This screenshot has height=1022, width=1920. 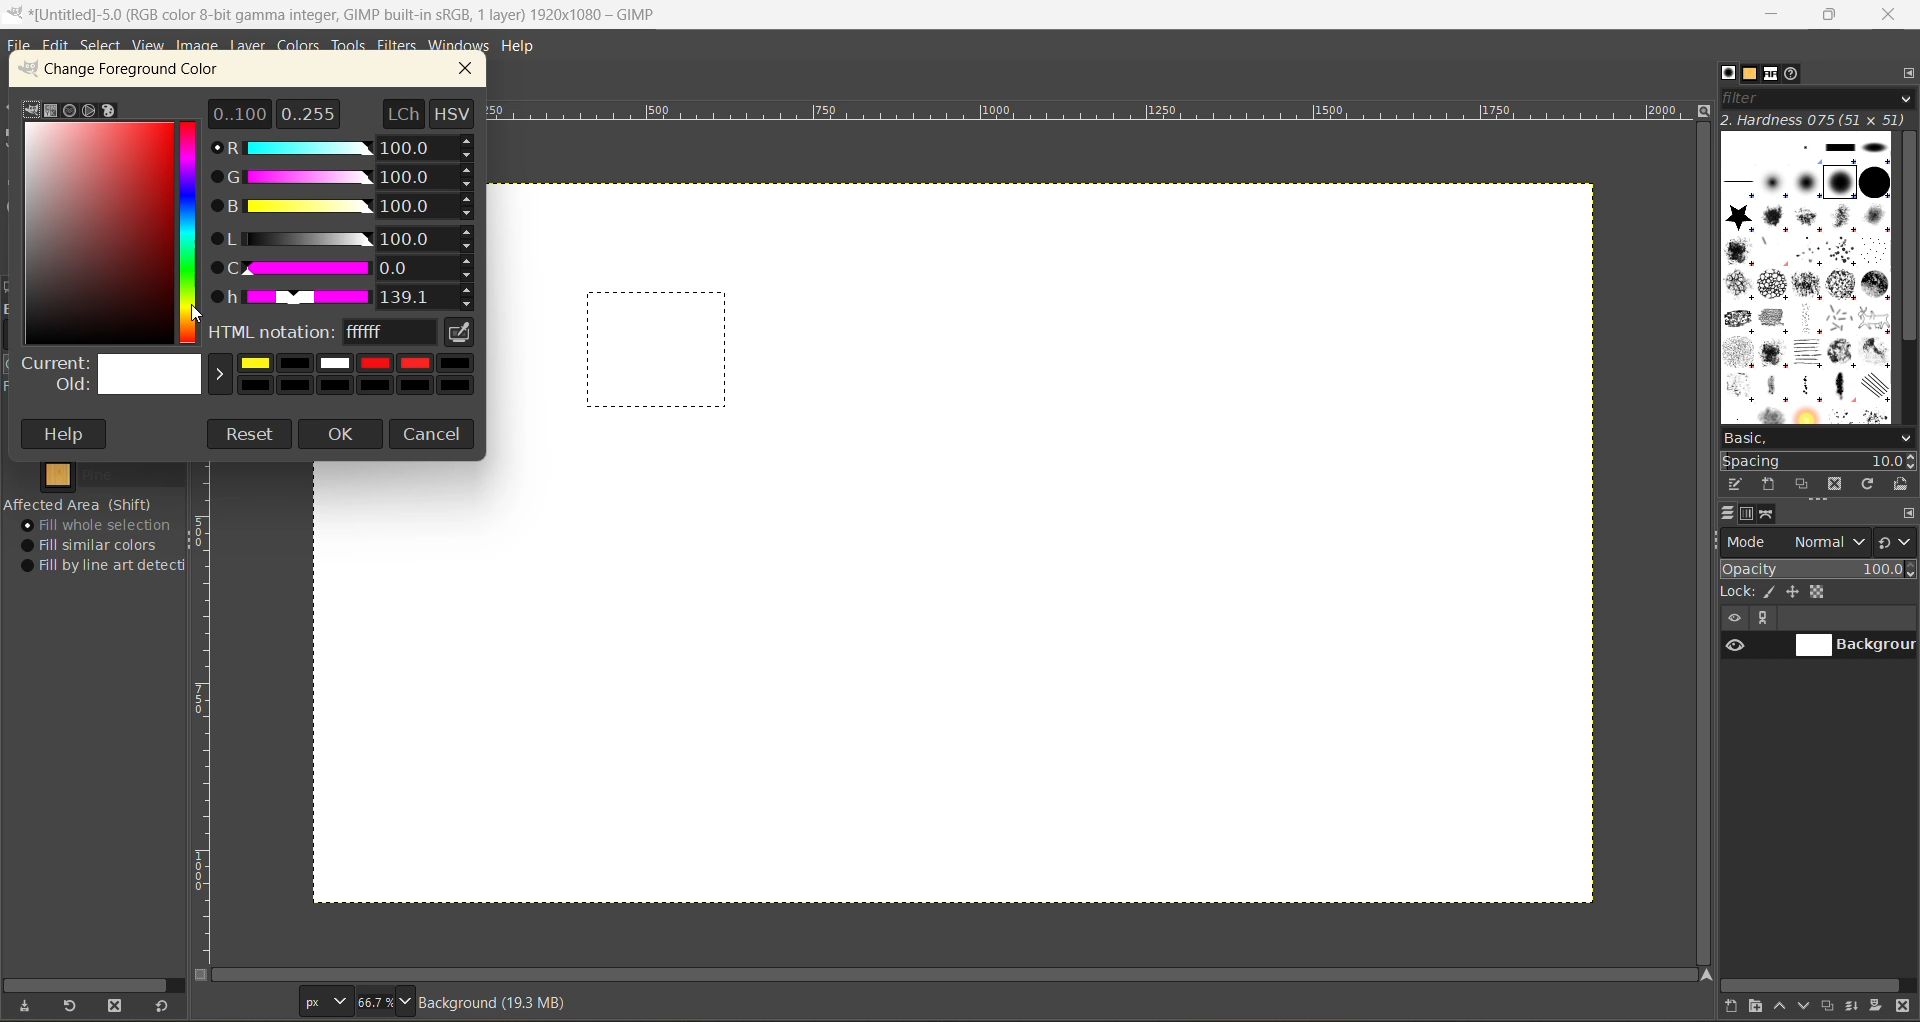 I want to click on merge this layer, so click(x=1858, y=1006).